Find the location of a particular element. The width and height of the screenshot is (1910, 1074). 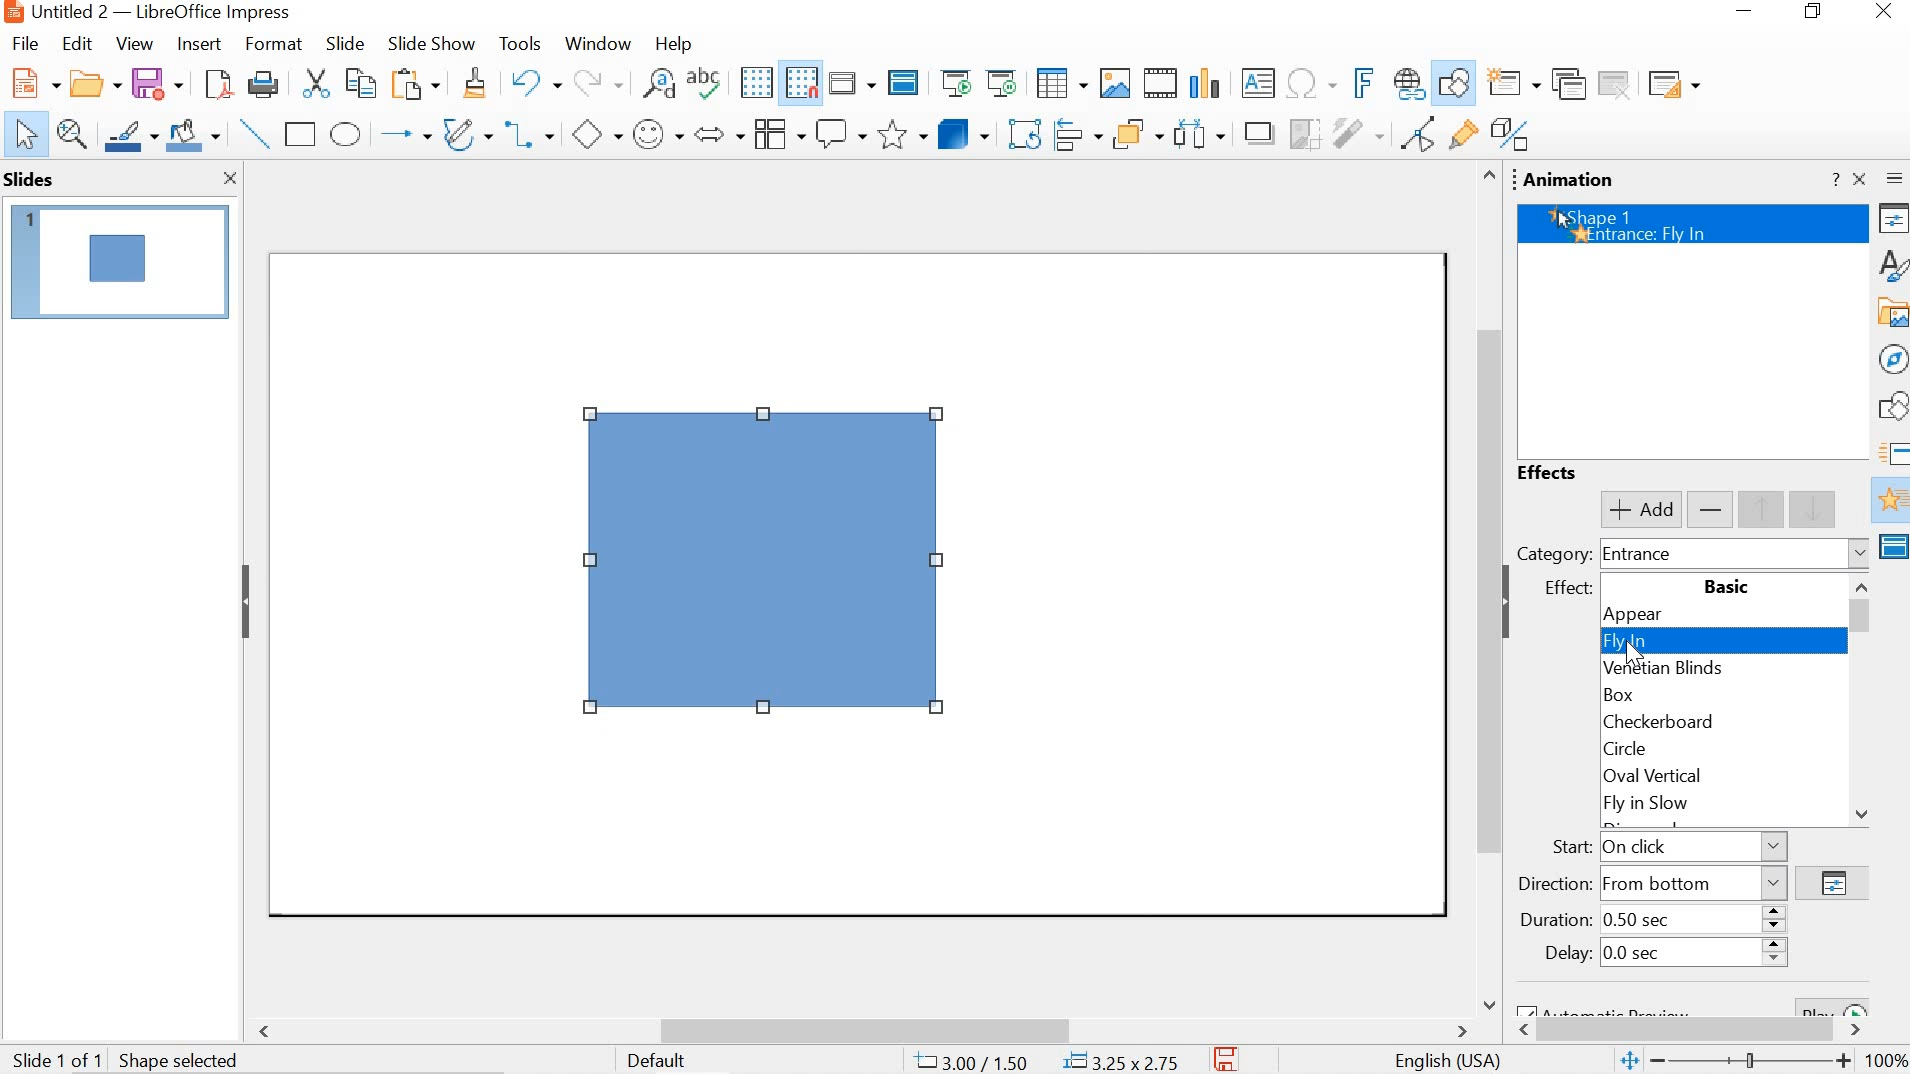

slide 1 of 1 is located at coordinates (127, 1057).